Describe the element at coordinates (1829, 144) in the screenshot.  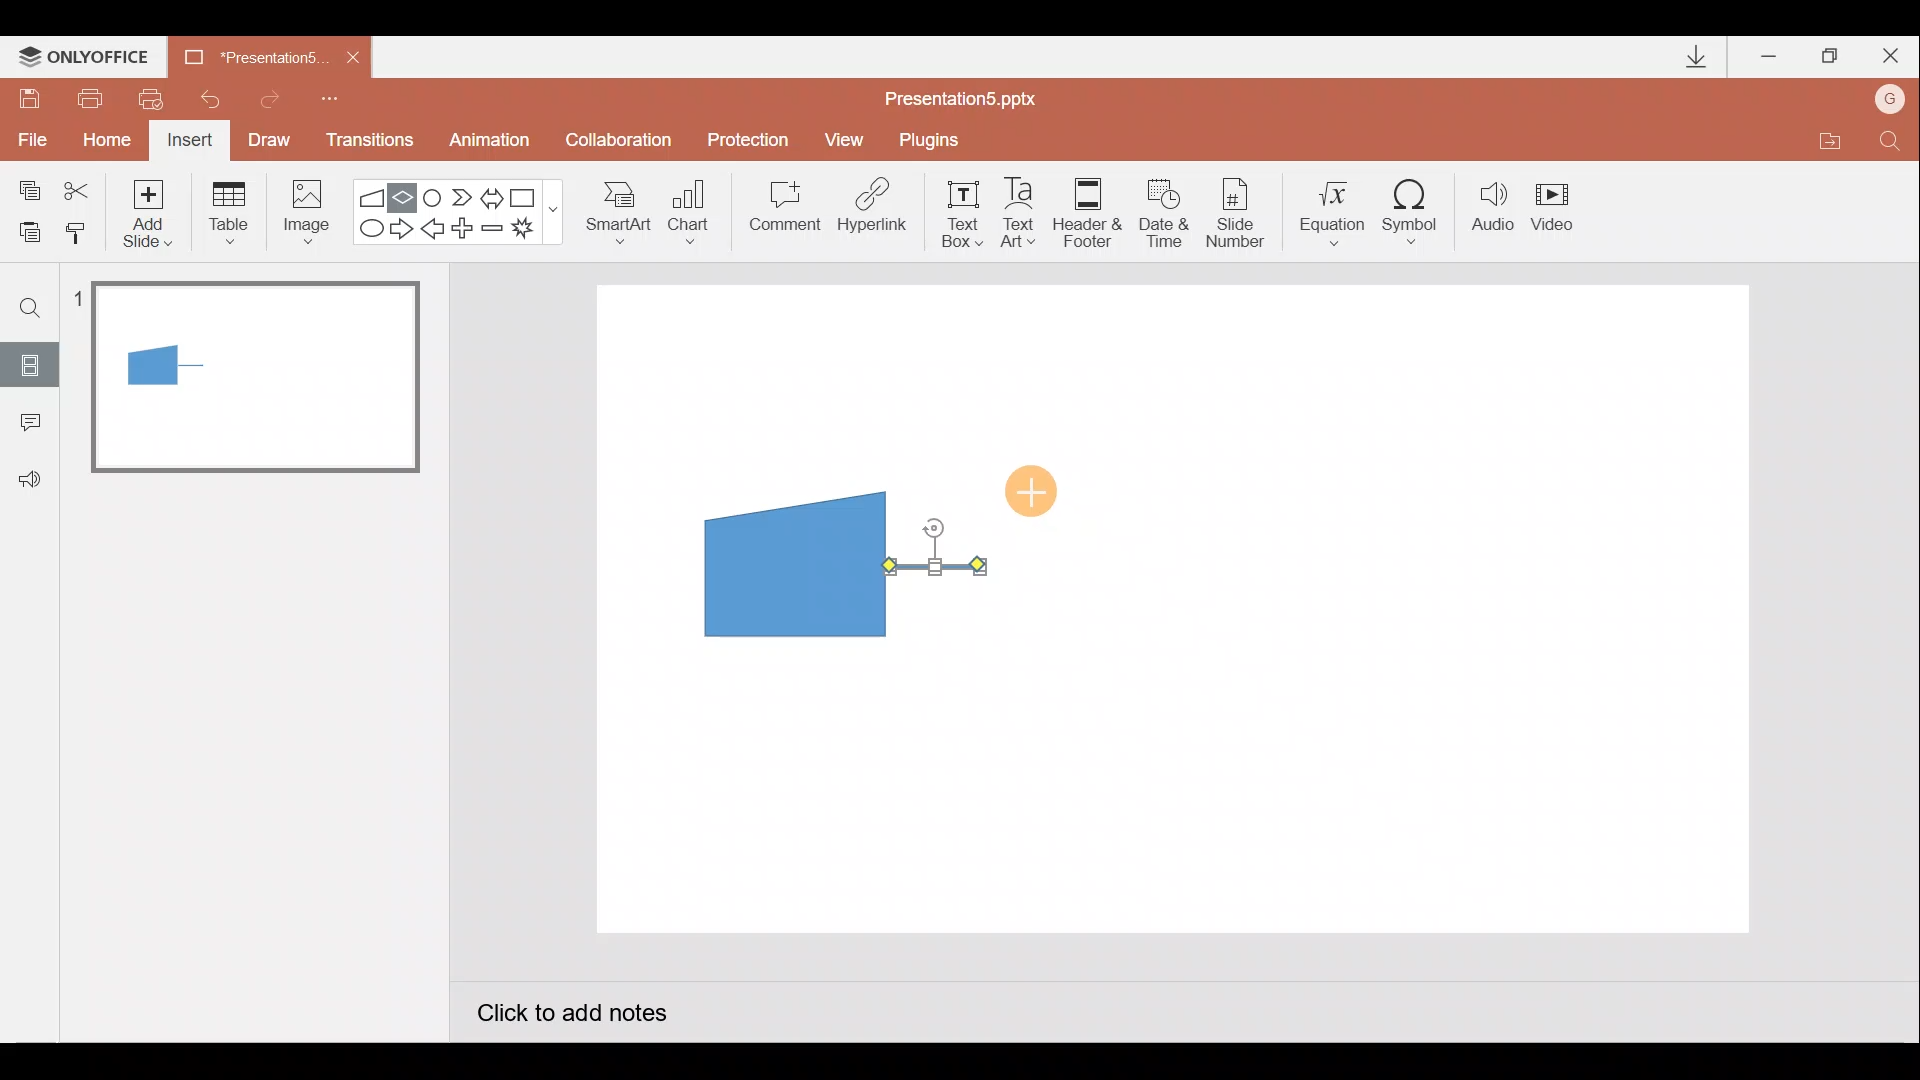
I see `Open file location` at that location.